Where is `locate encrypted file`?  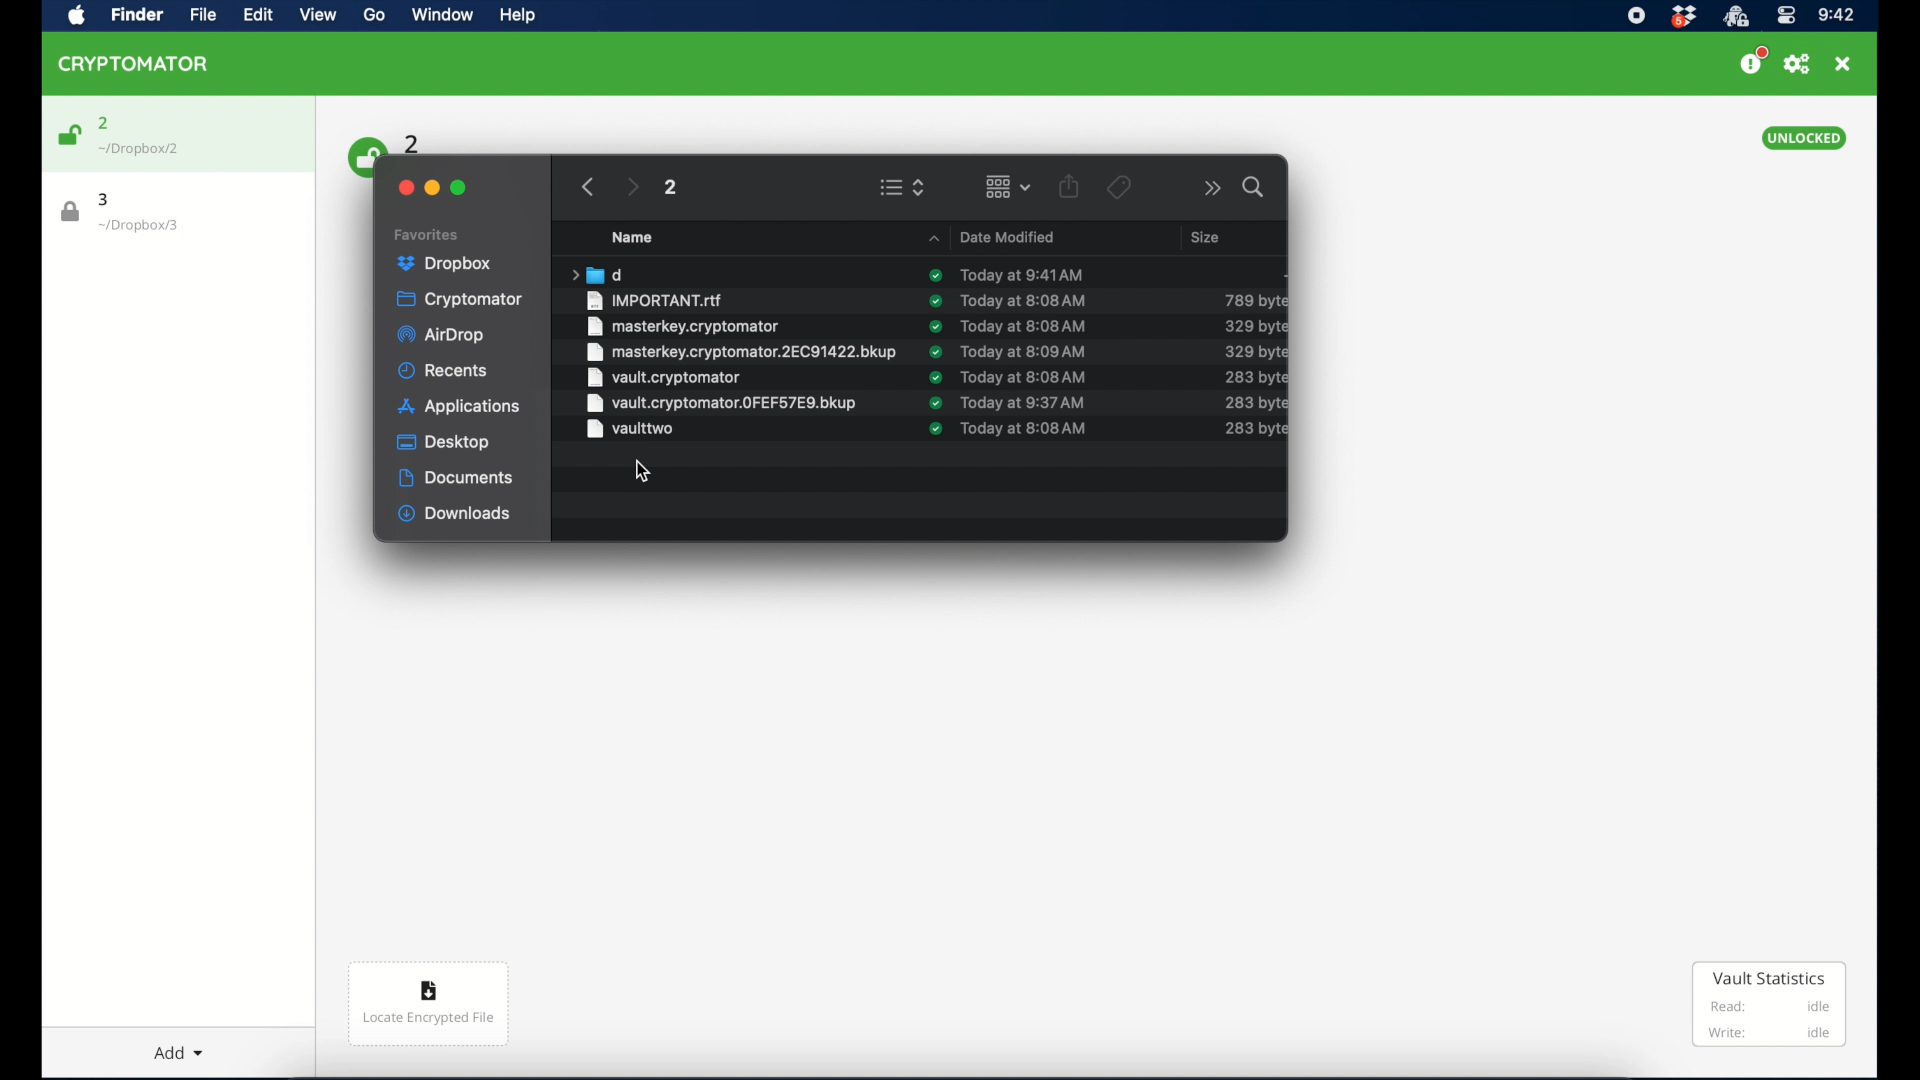
locate encrypted file is located at coordinates (428, 1004).